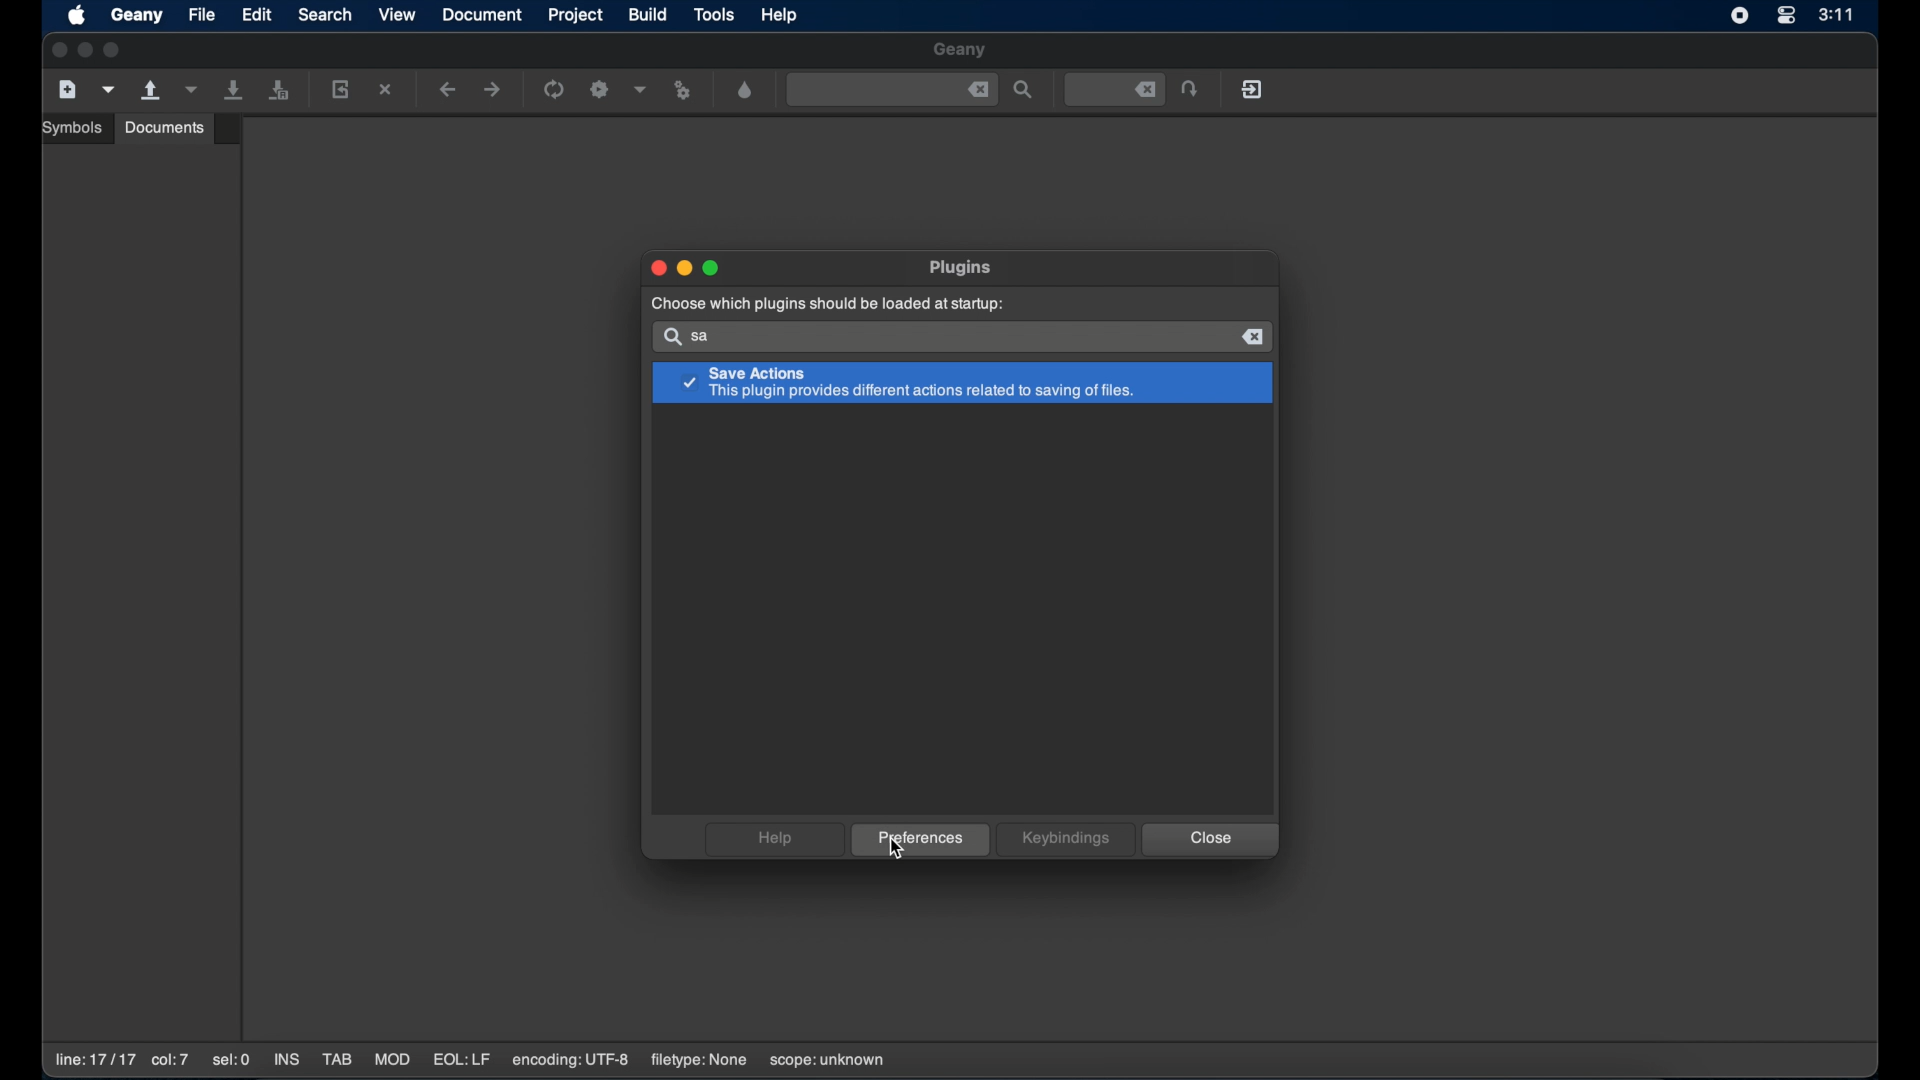 This screenshot has width=1920, height=1080. I want to click on search, so click(670, 337).